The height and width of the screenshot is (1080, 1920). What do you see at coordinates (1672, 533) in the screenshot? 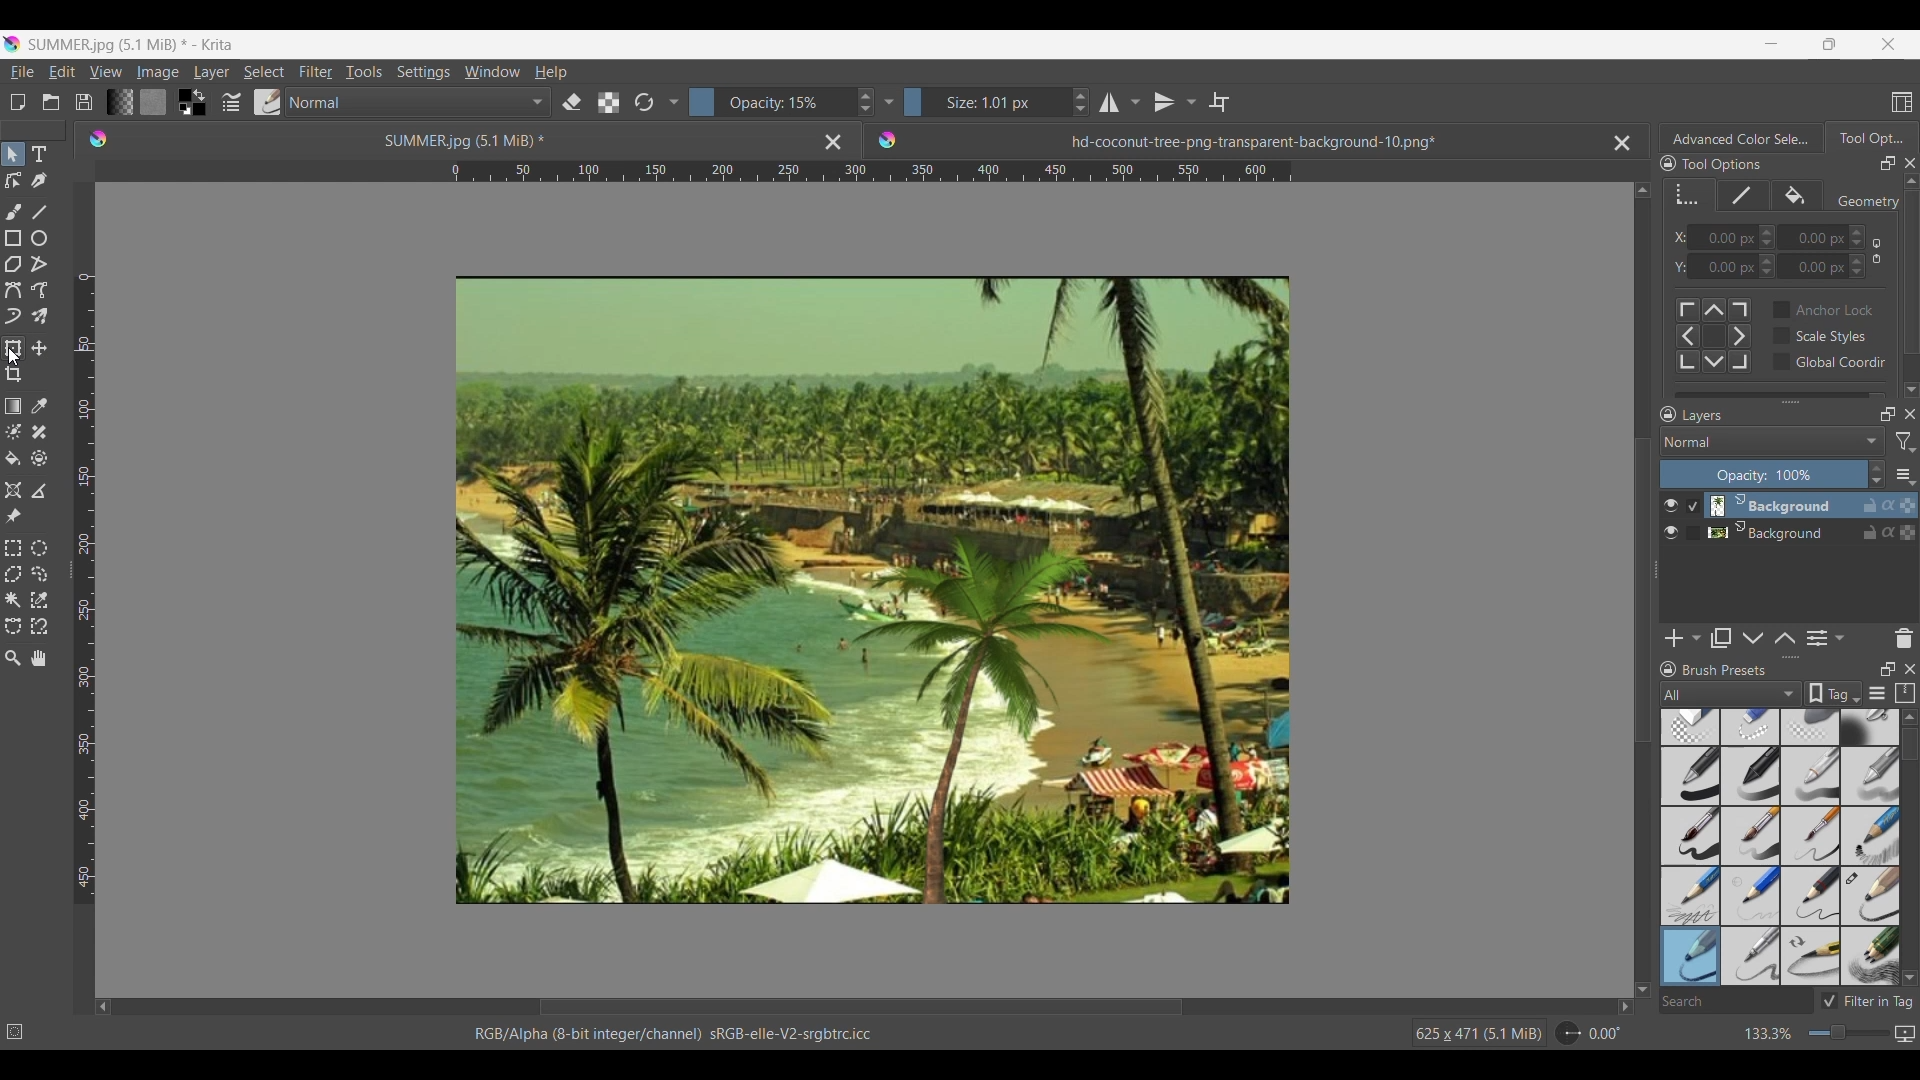
I see `Show/Hide layer` at bounding box center [1672, 533].